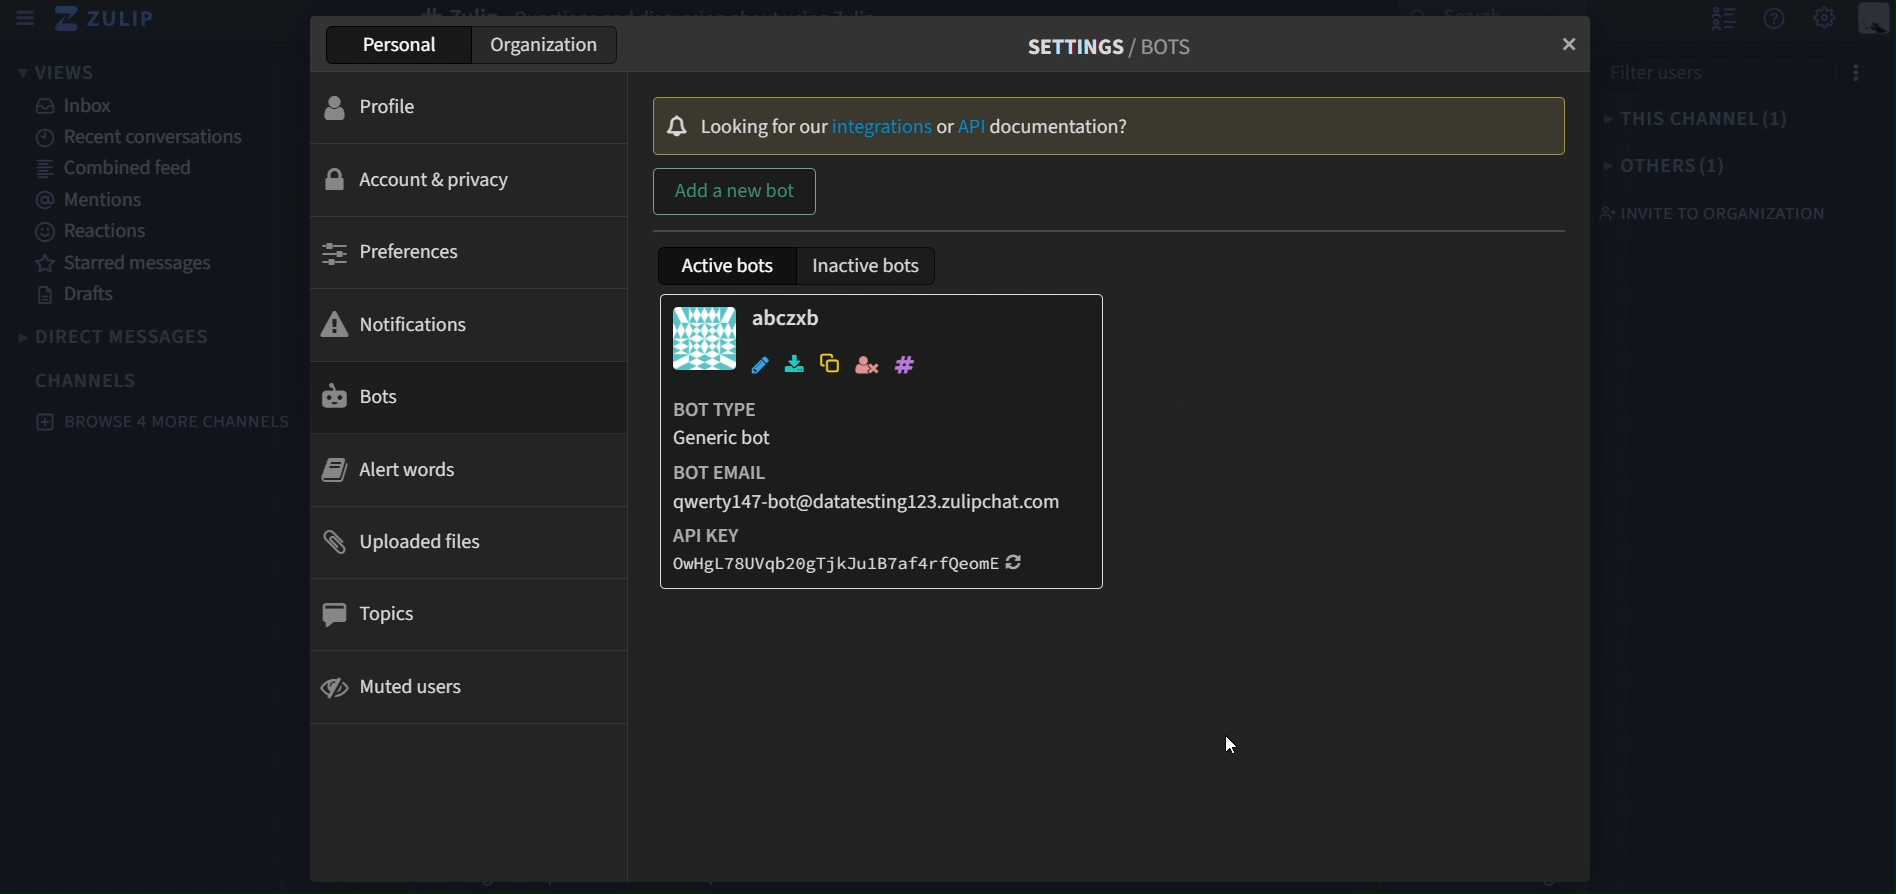 This screenshot has width=1896, height=894. I want to click on direct messages, so click(121, 338).